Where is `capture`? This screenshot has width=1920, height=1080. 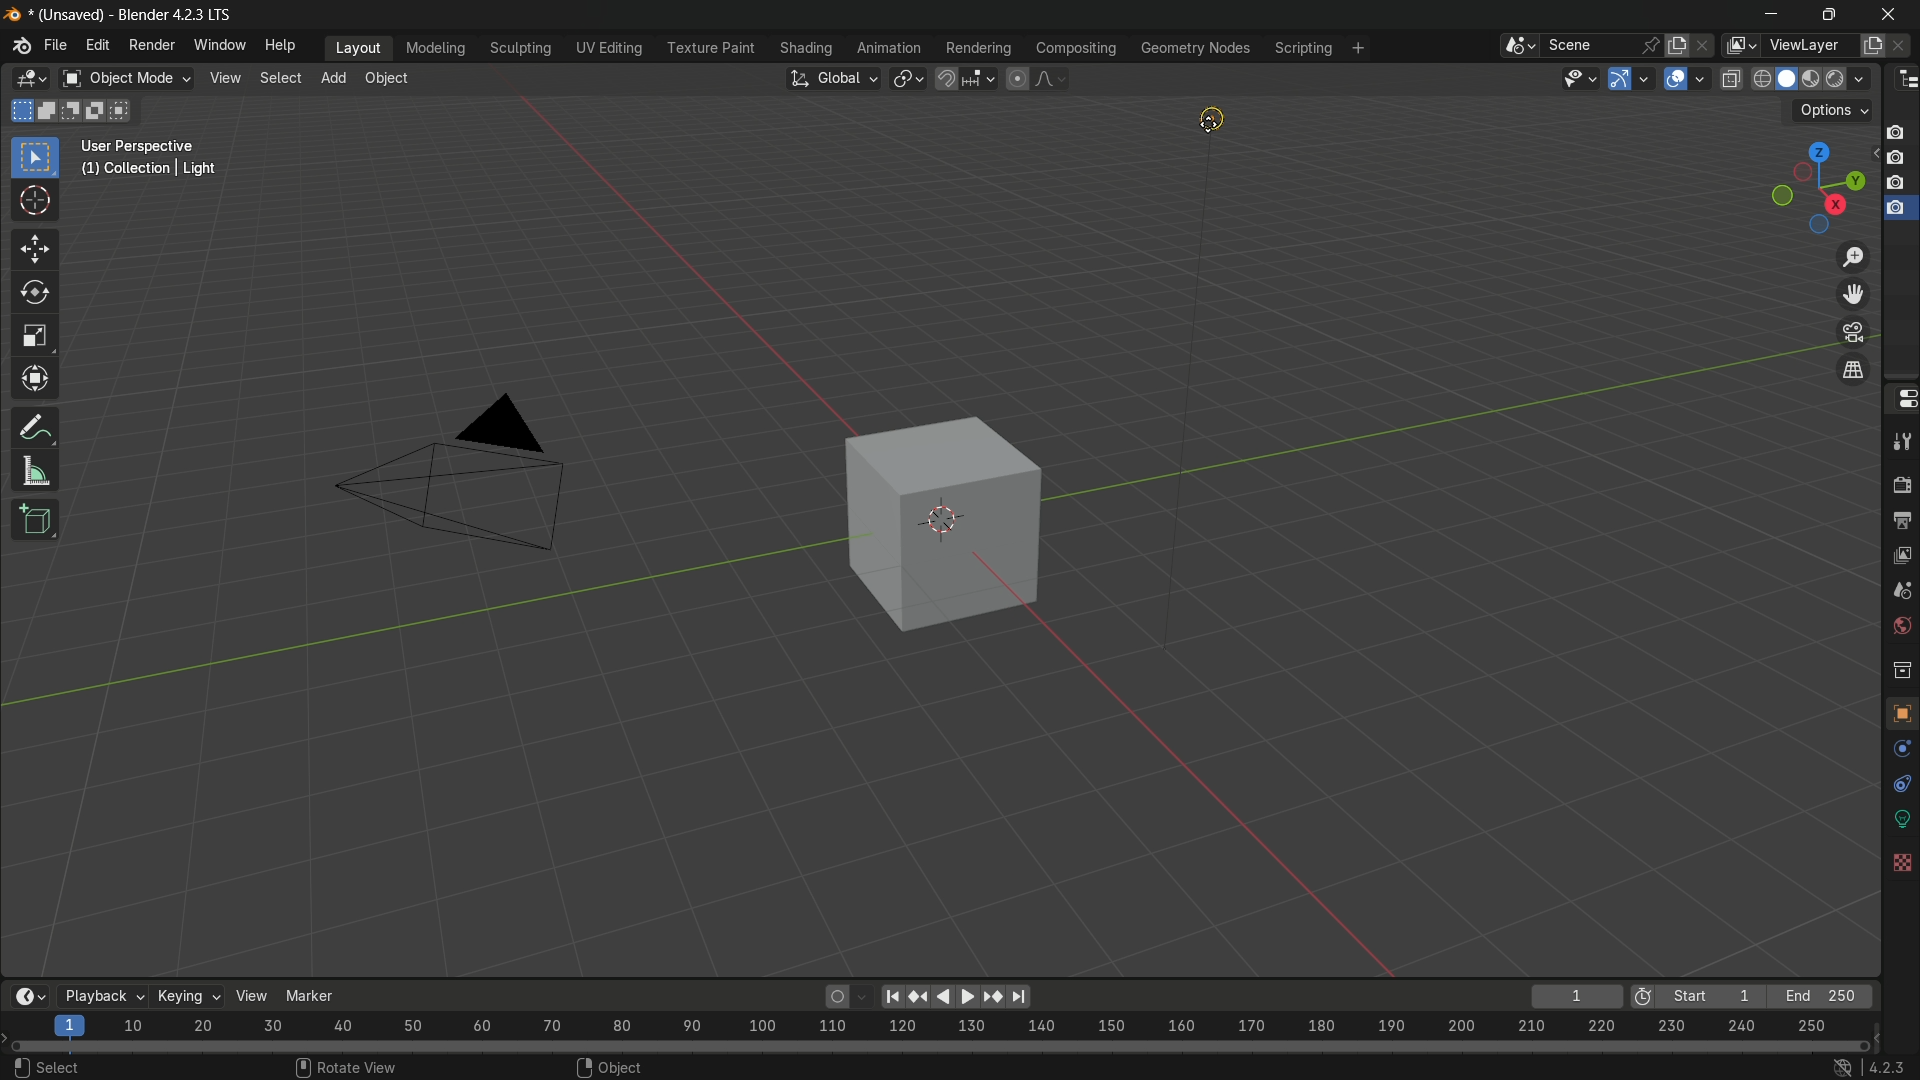
capture is located at coordinates (1898, 162).